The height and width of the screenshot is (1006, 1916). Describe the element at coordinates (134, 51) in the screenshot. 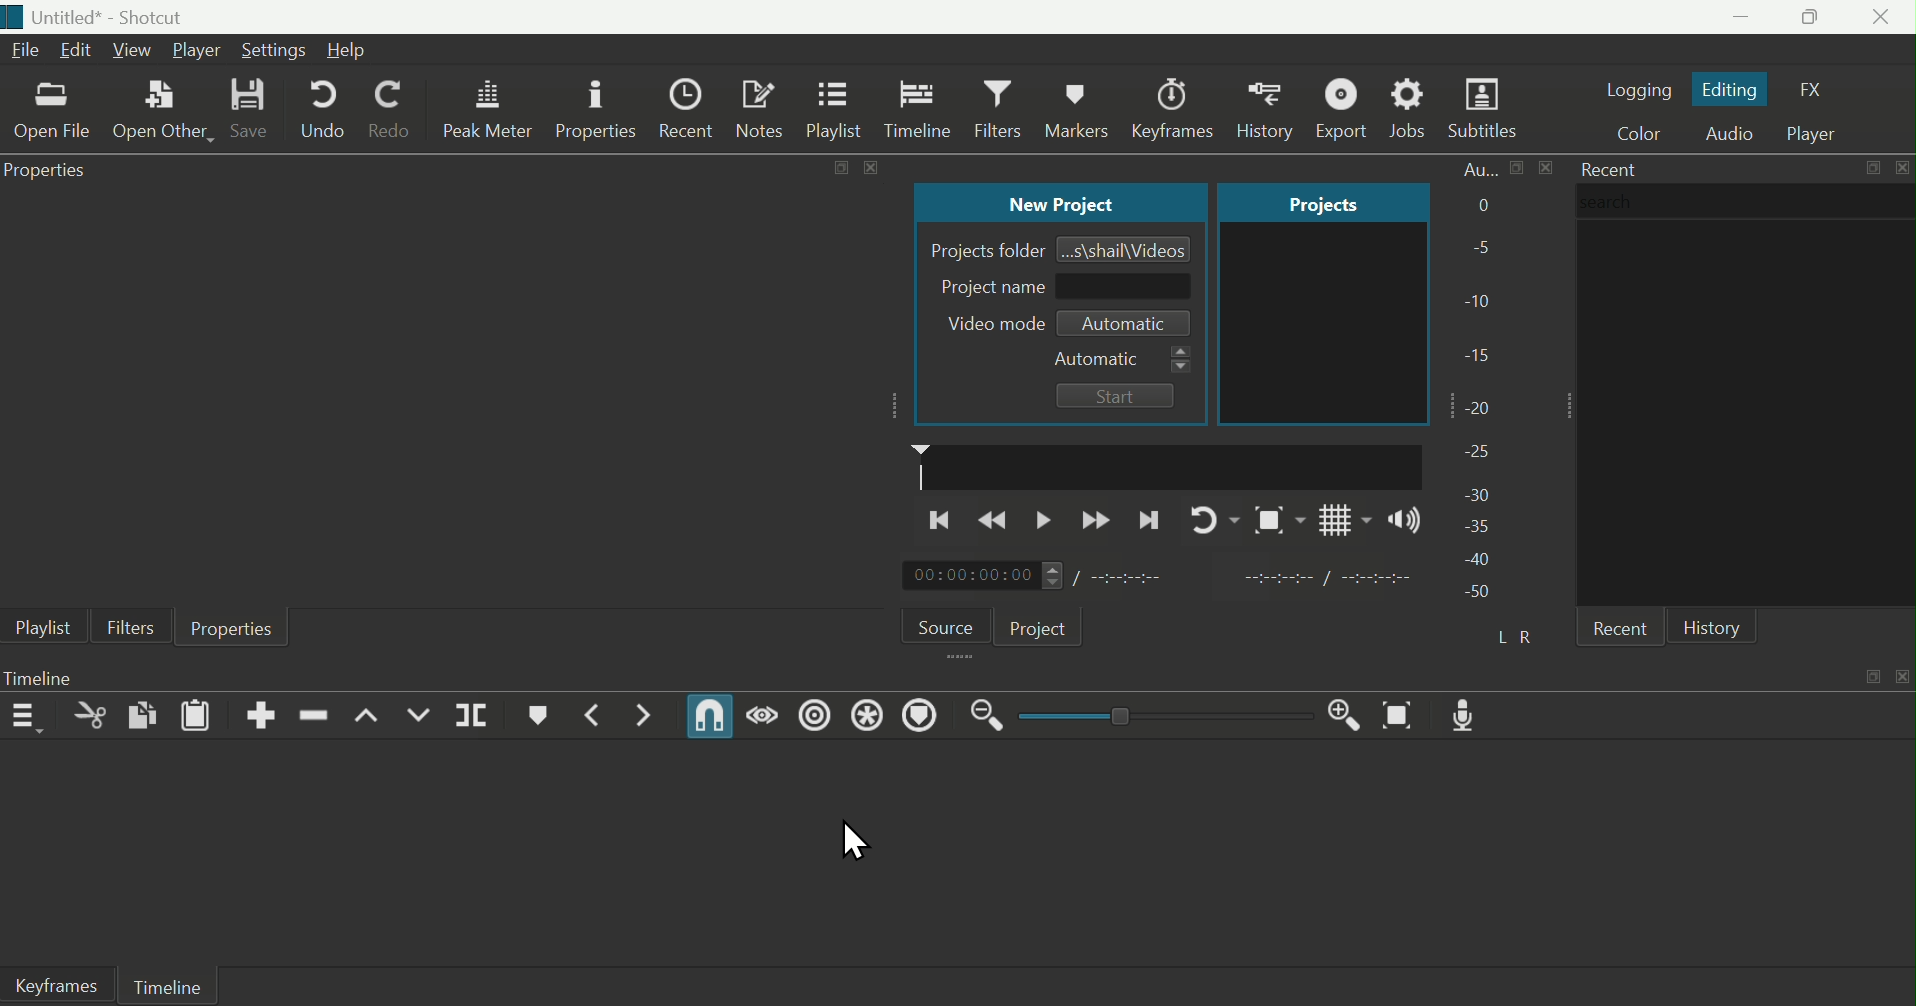

I see `View` at that location.